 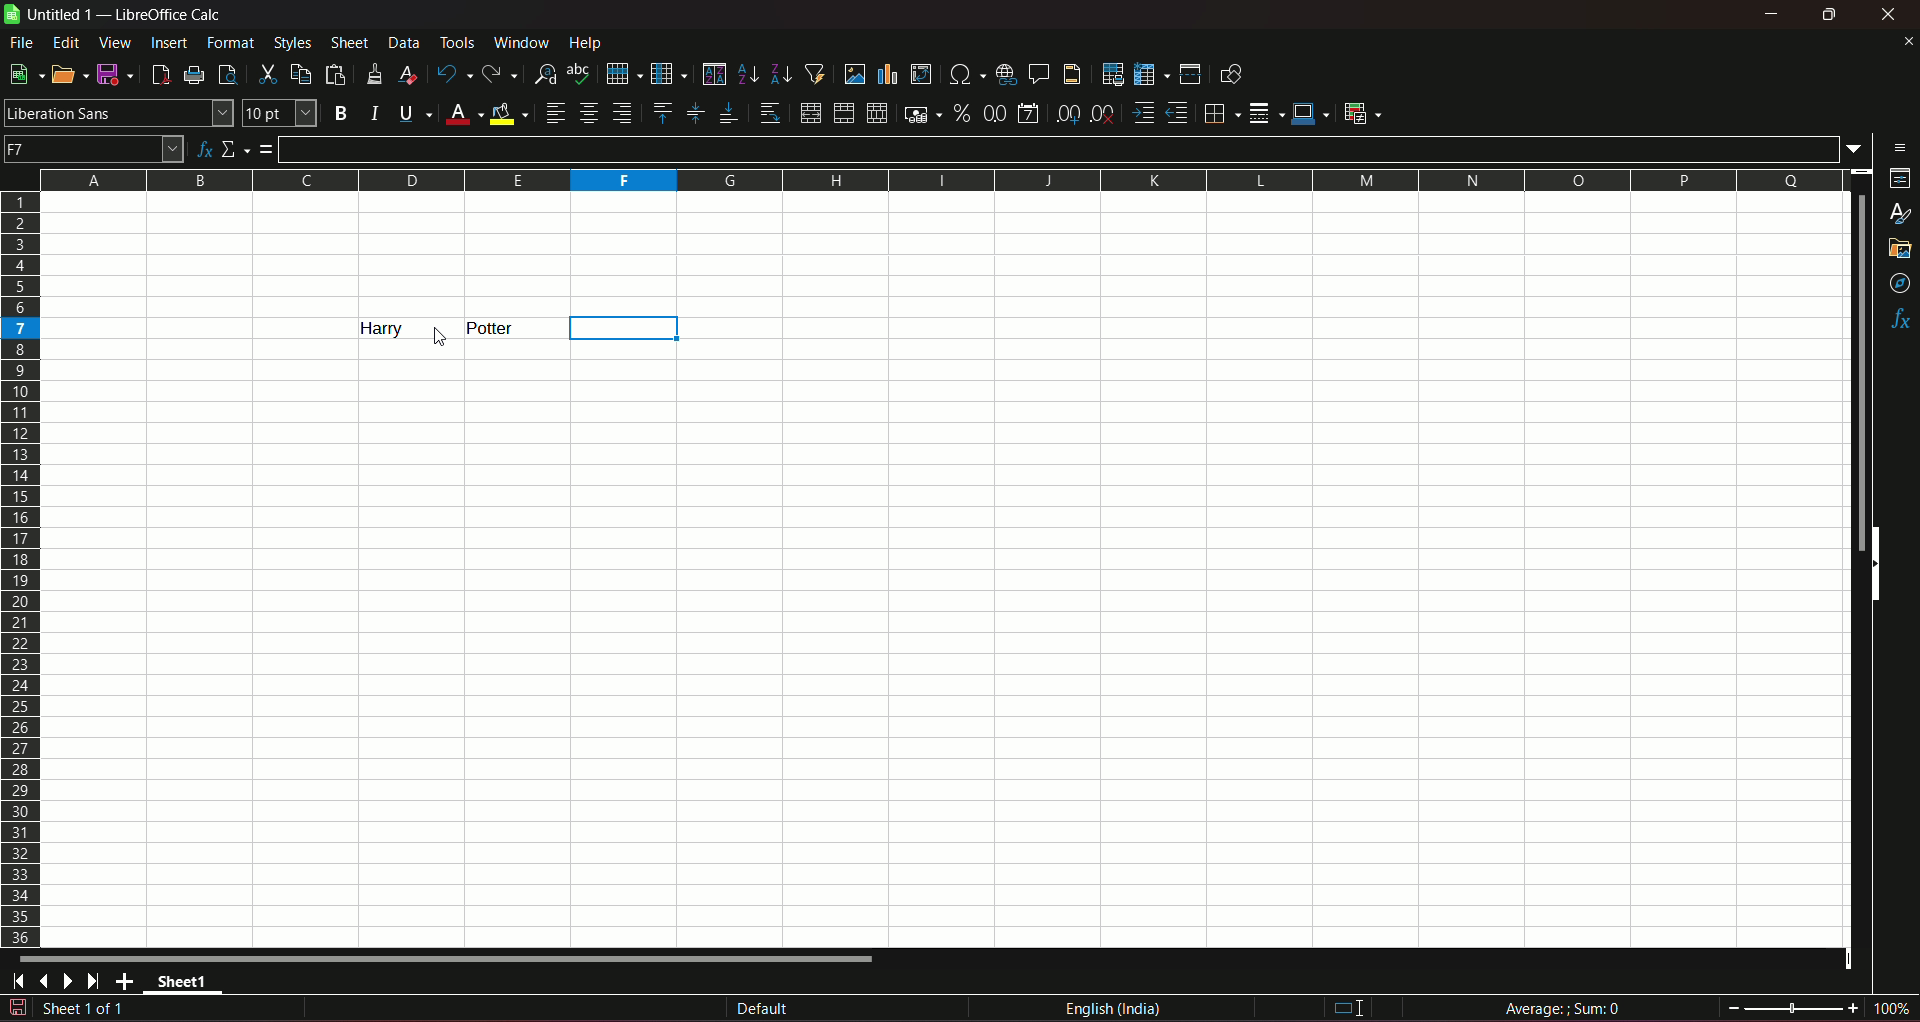 I want to click on new, so click(x=23, y=74).